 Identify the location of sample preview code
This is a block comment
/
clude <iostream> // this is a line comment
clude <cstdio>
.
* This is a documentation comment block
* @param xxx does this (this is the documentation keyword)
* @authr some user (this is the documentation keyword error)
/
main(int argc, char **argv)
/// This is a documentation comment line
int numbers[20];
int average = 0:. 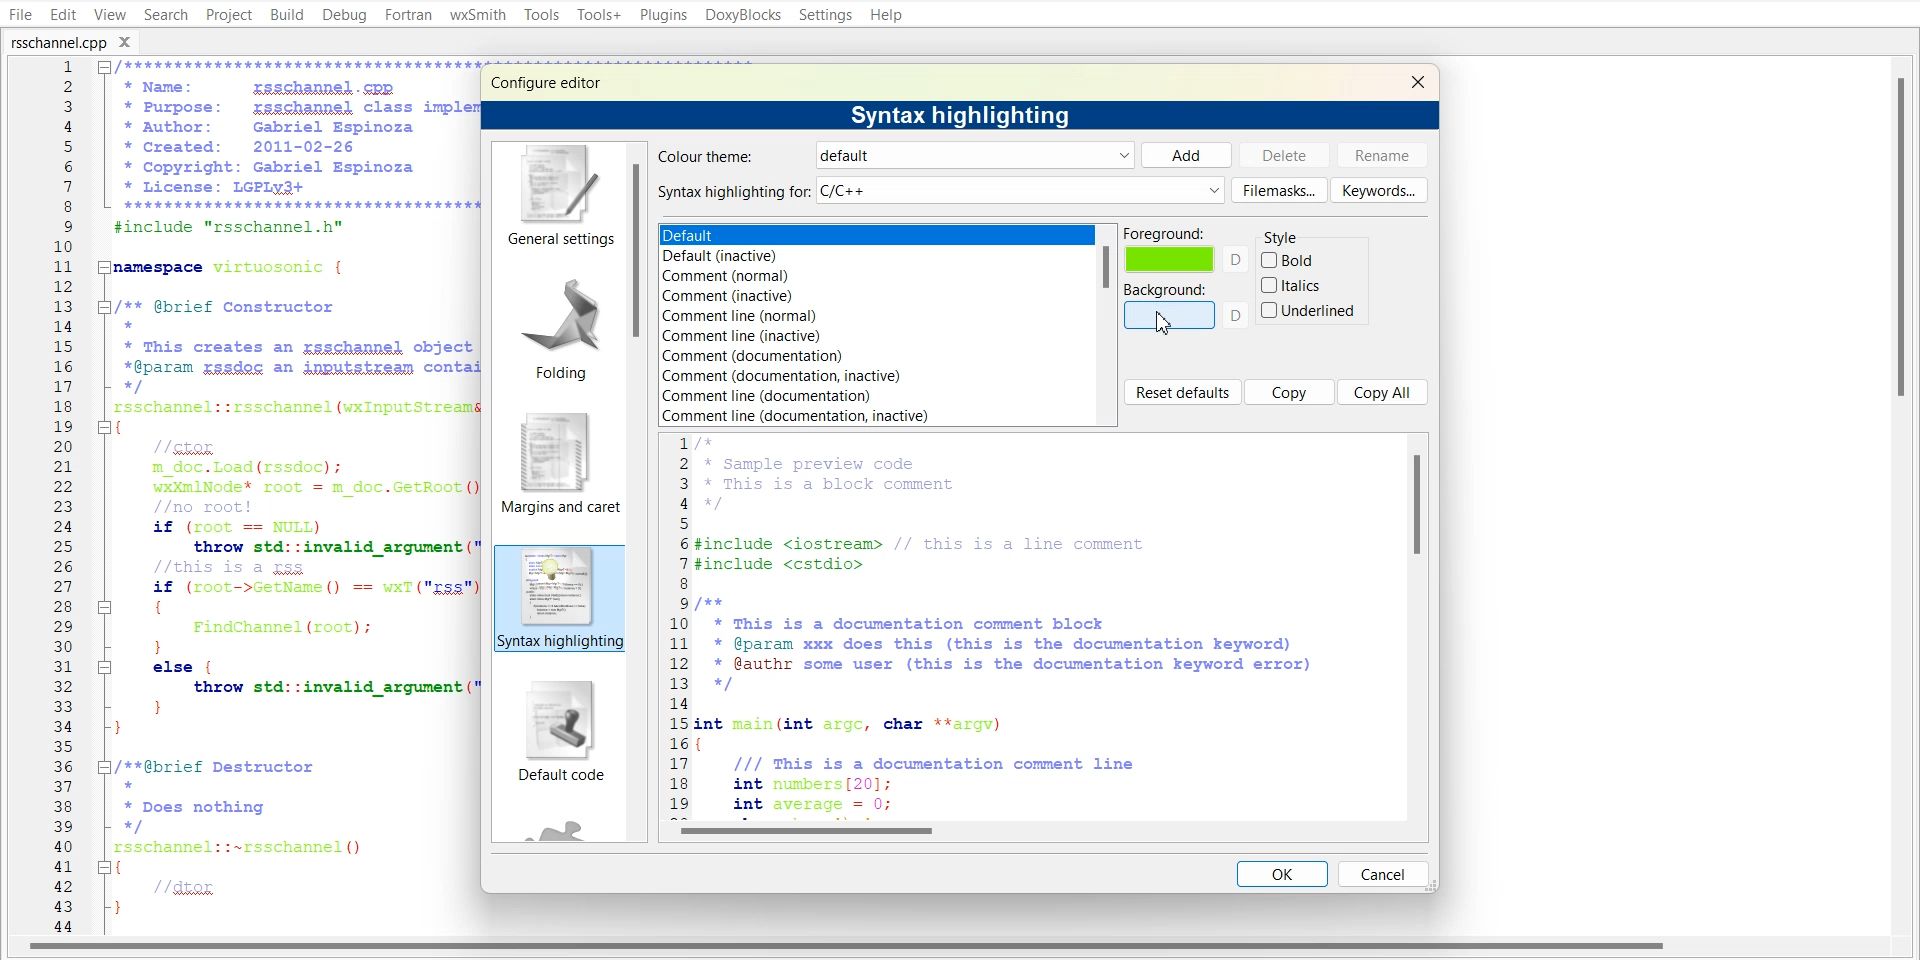
(1032, 623).